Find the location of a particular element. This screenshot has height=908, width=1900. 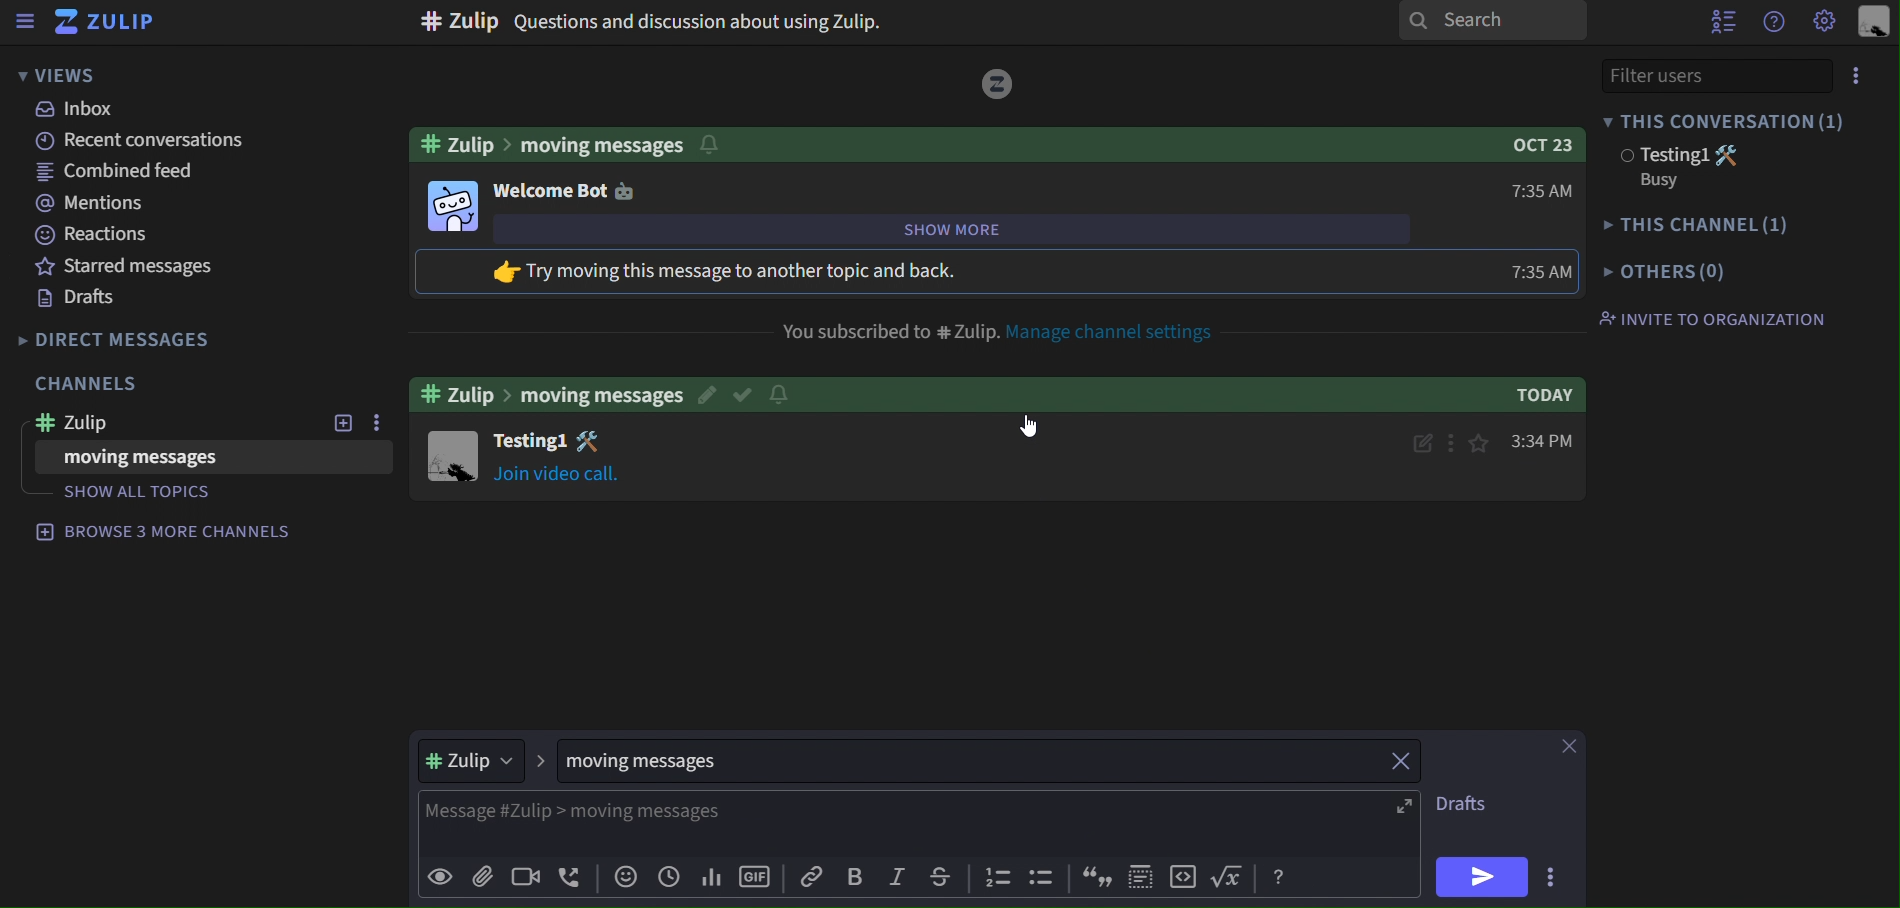

manage channel settings is located at coordinates (1121, 333).